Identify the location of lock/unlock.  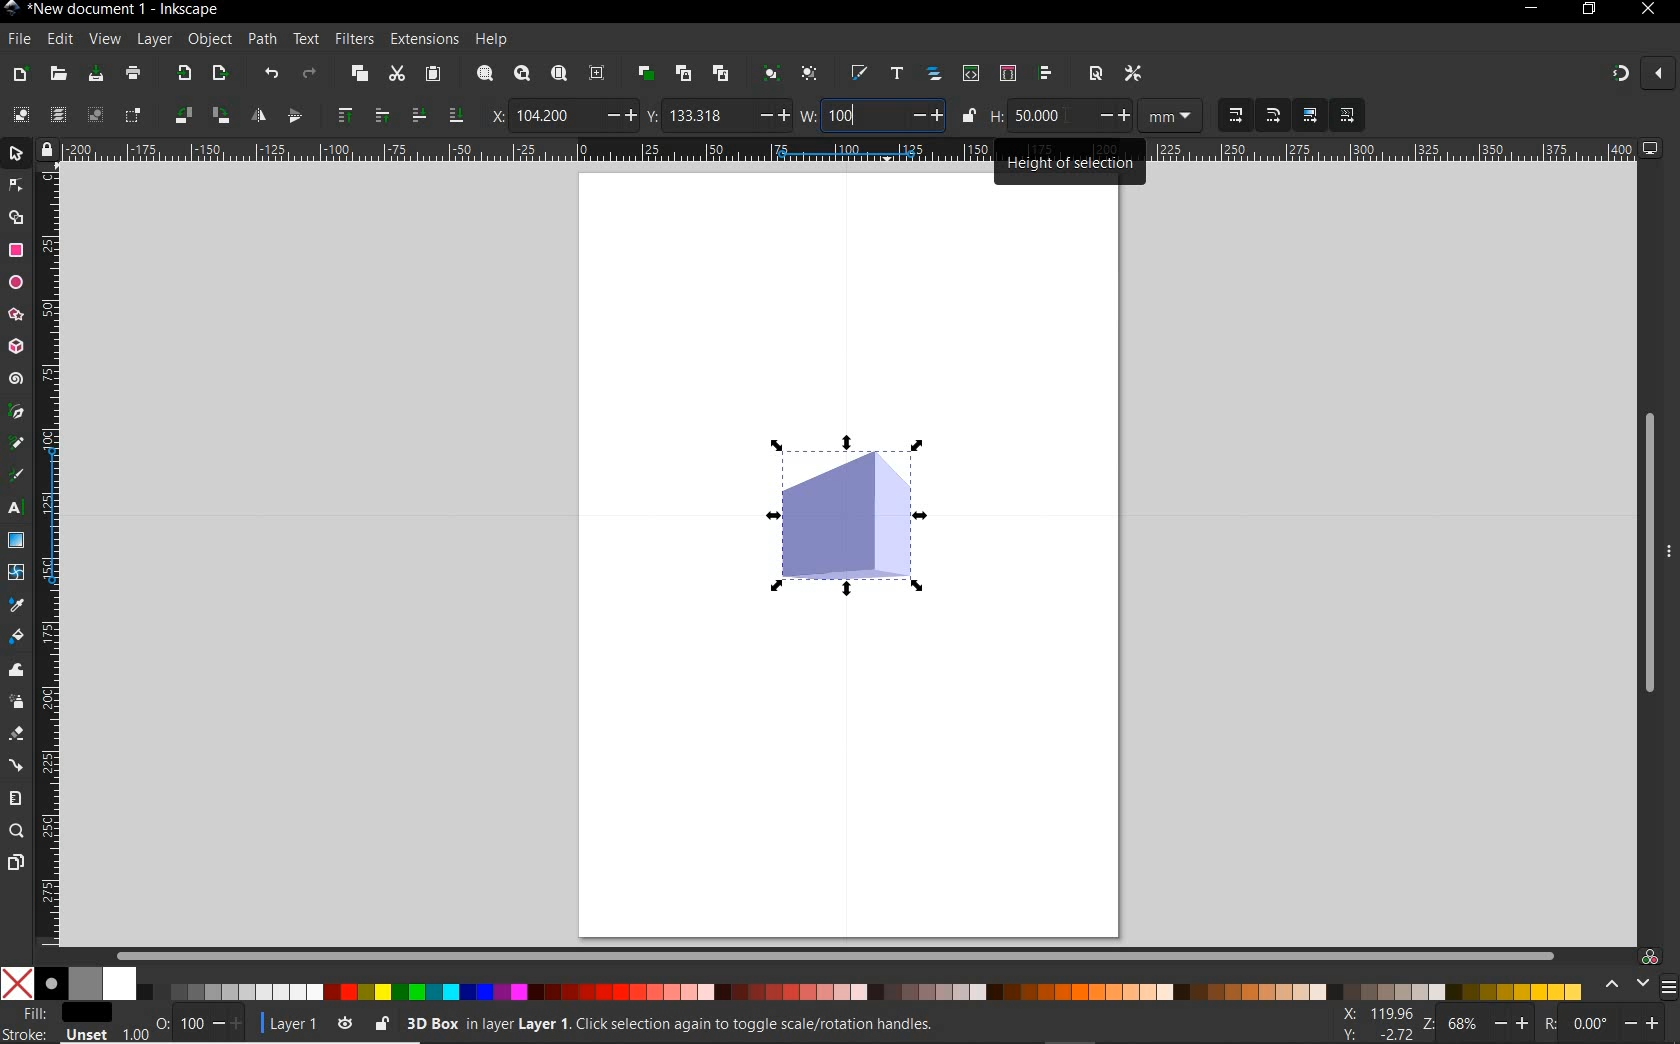
(969, 116).